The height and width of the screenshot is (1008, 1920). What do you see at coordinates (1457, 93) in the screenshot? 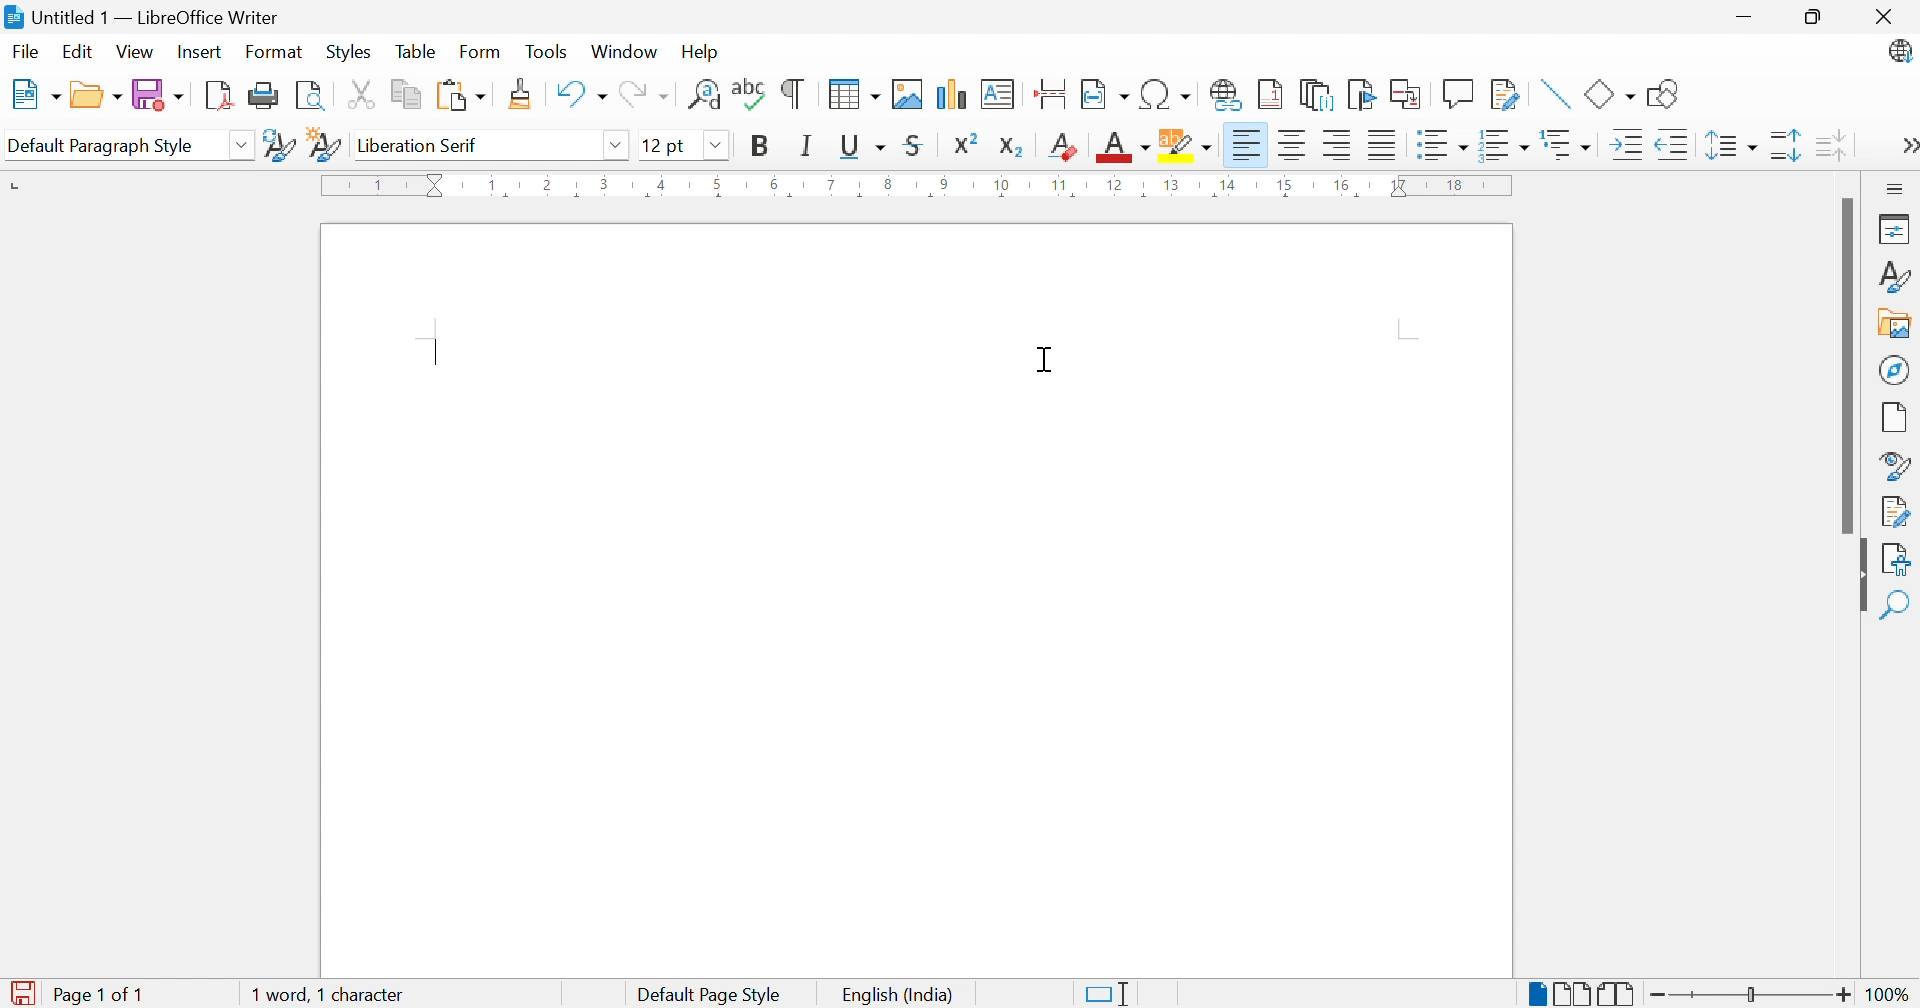
I see `Insert Comment` at bounding box center [1457, 93].